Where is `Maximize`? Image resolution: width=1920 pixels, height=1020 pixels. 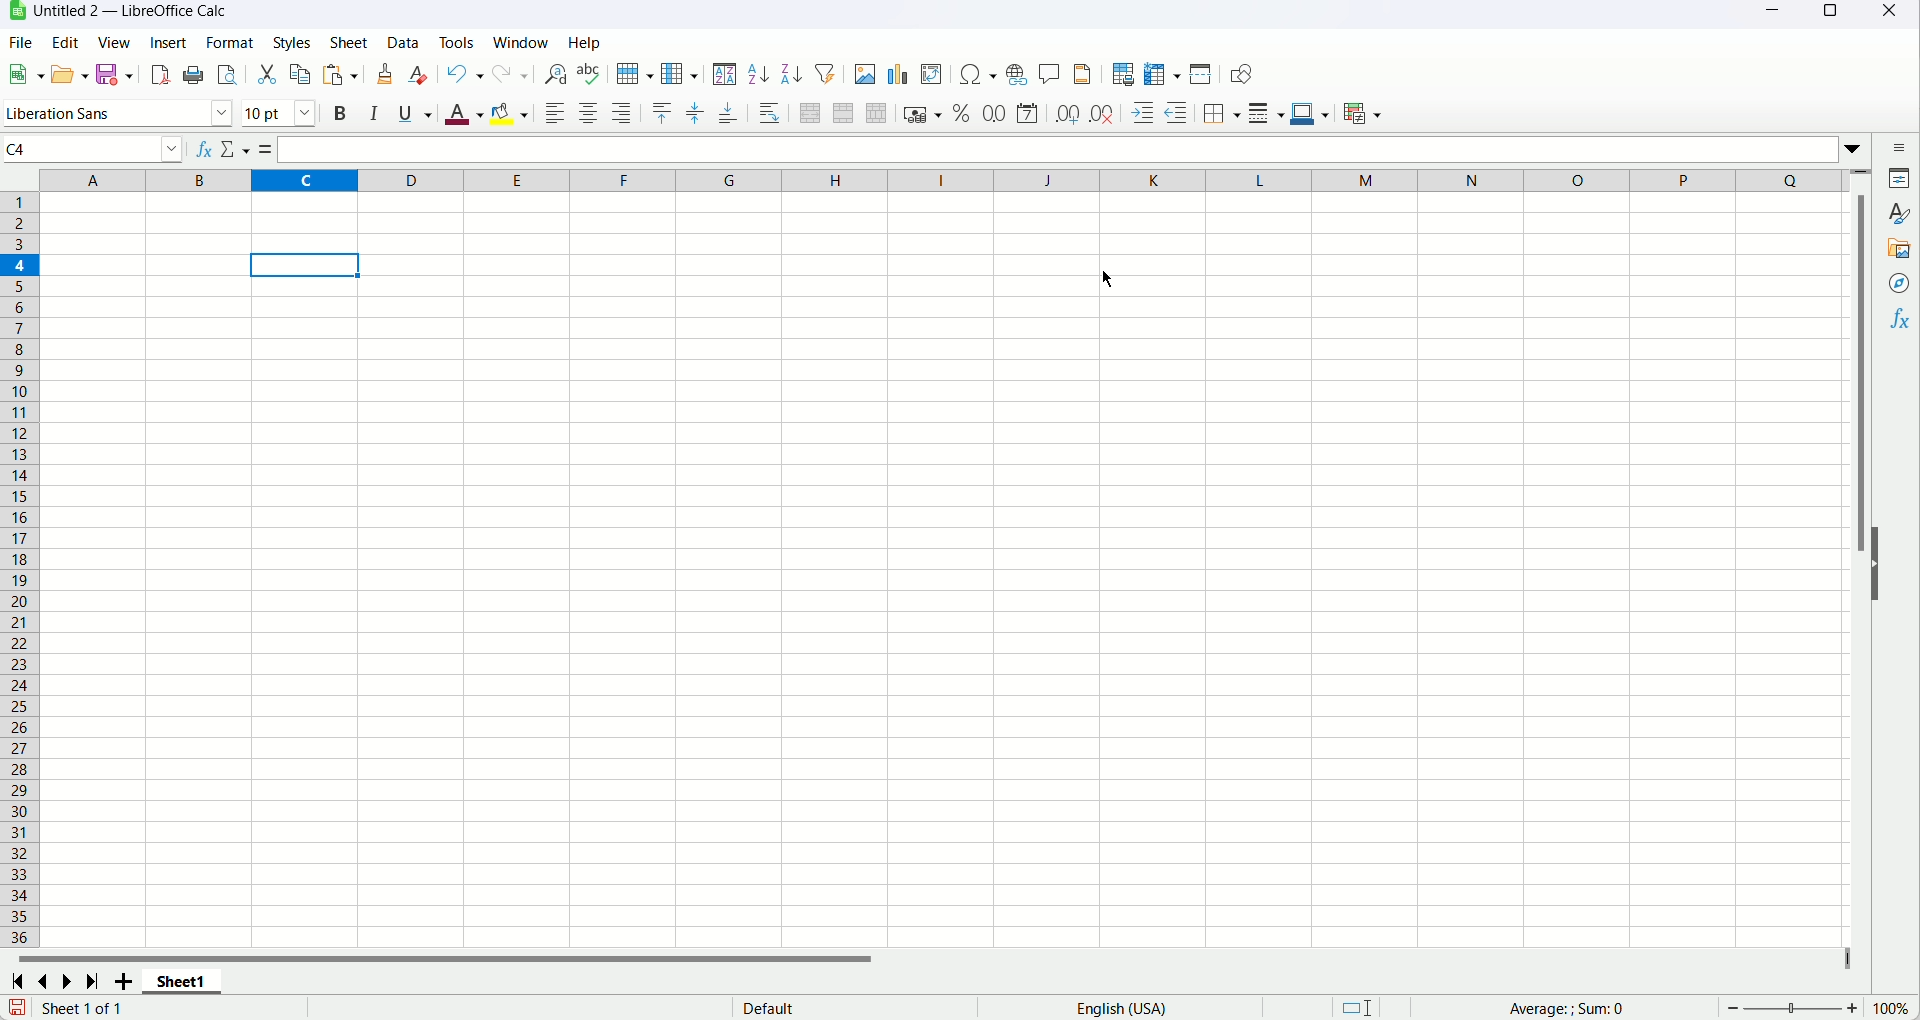 Maximize is located at coordinates (1828, 15).